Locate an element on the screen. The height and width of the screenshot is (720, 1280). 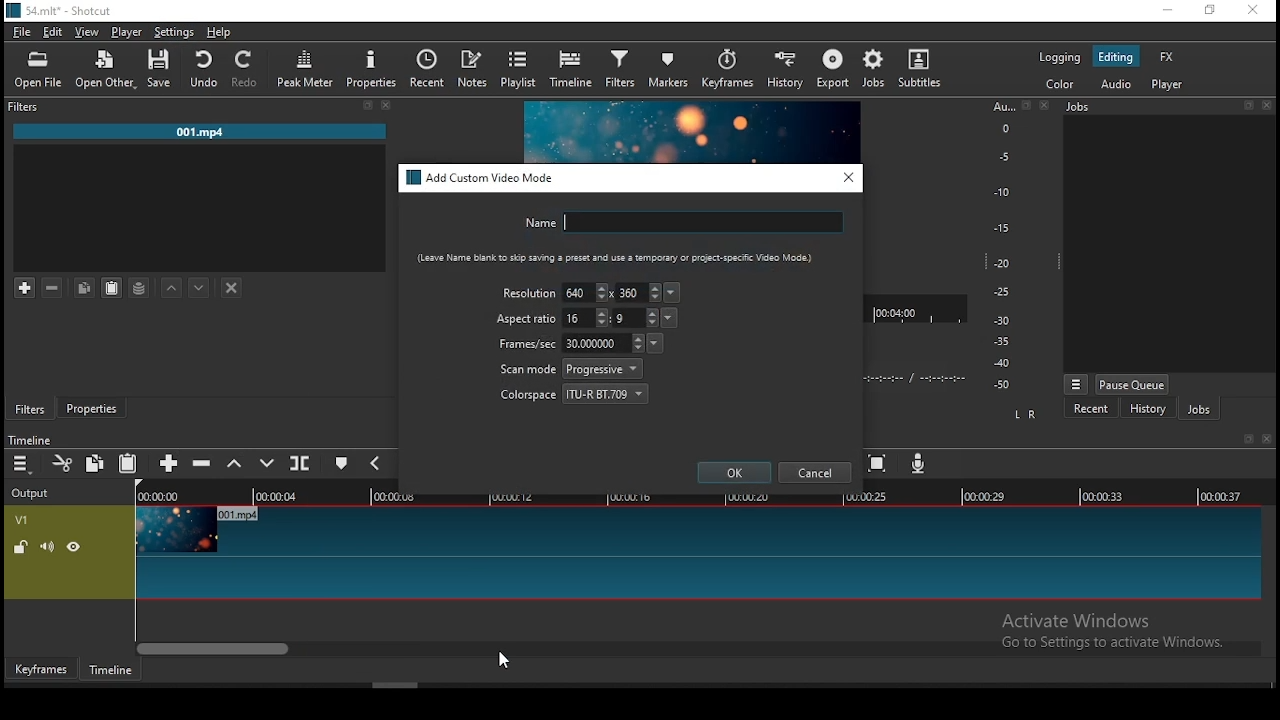
fx is located at coordinates (1169, 58).